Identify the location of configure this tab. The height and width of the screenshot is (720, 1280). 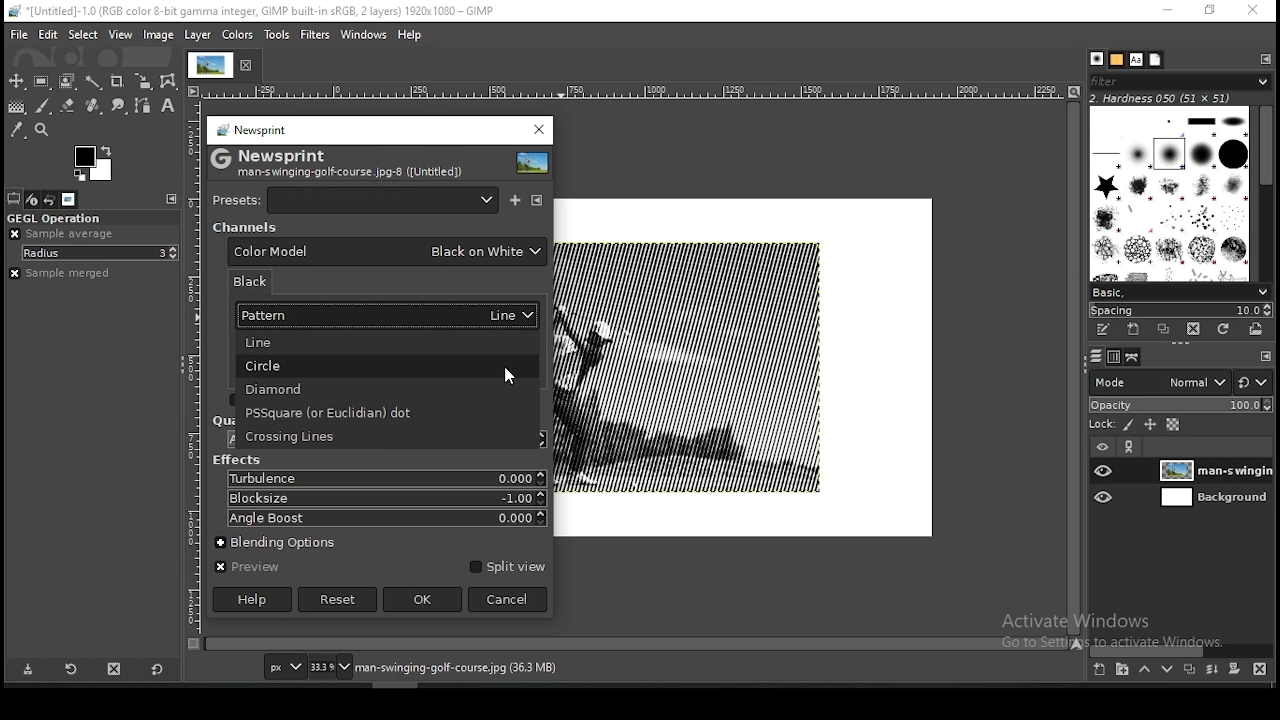
(168, 199).